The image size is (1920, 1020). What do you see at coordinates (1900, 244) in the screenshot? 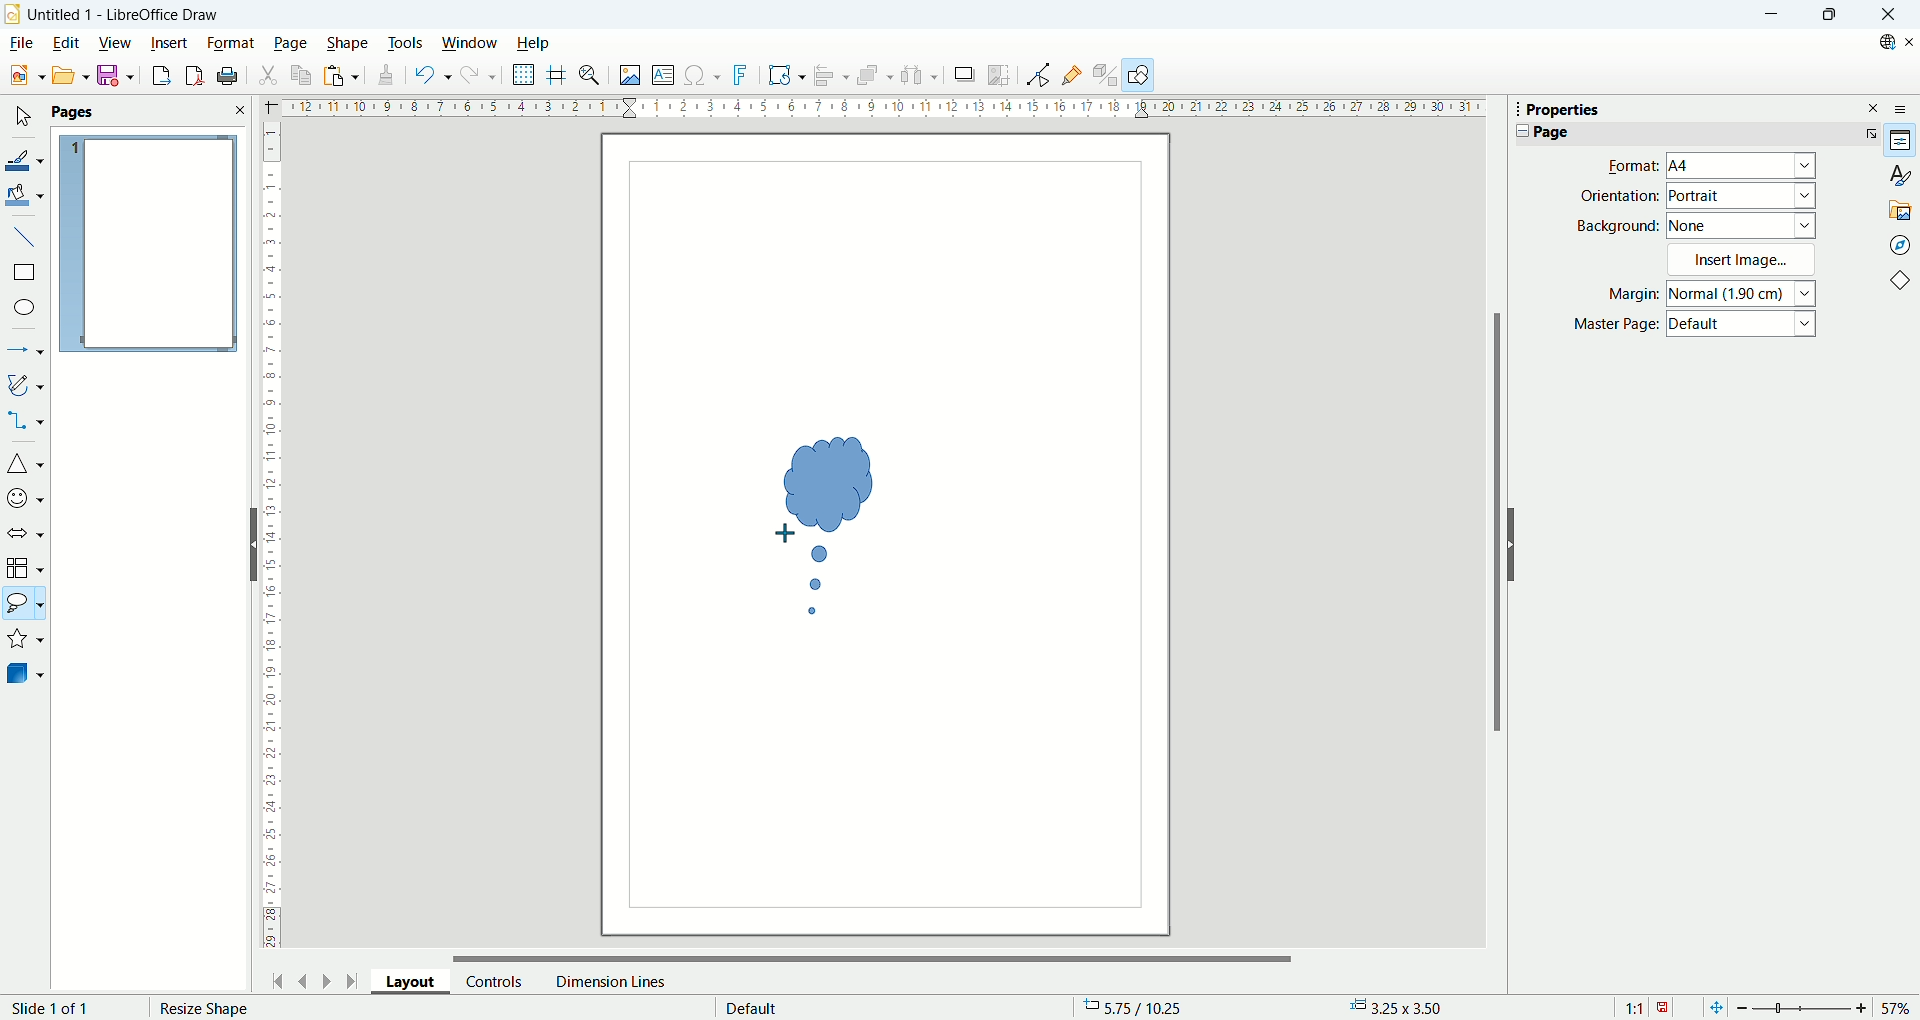
I see `Navigator` at bounding box center [1900, 244].